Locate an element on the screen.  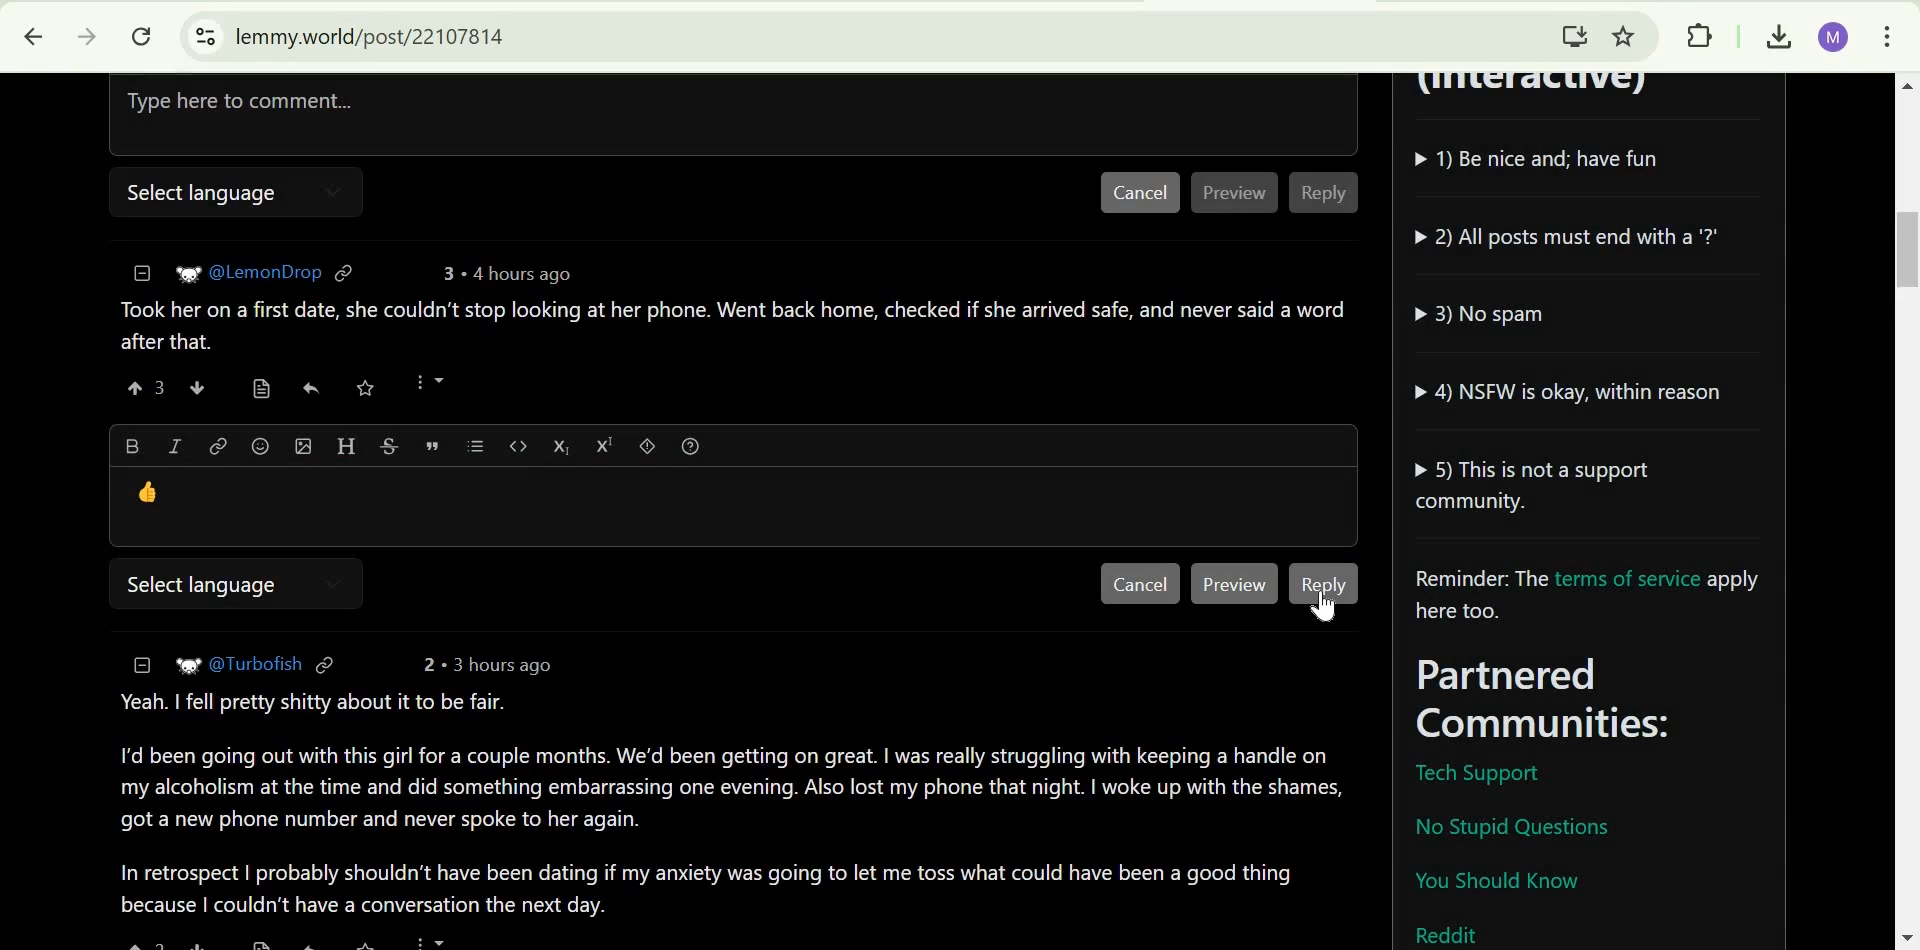
Reply is located at coordinates (1326, 584).